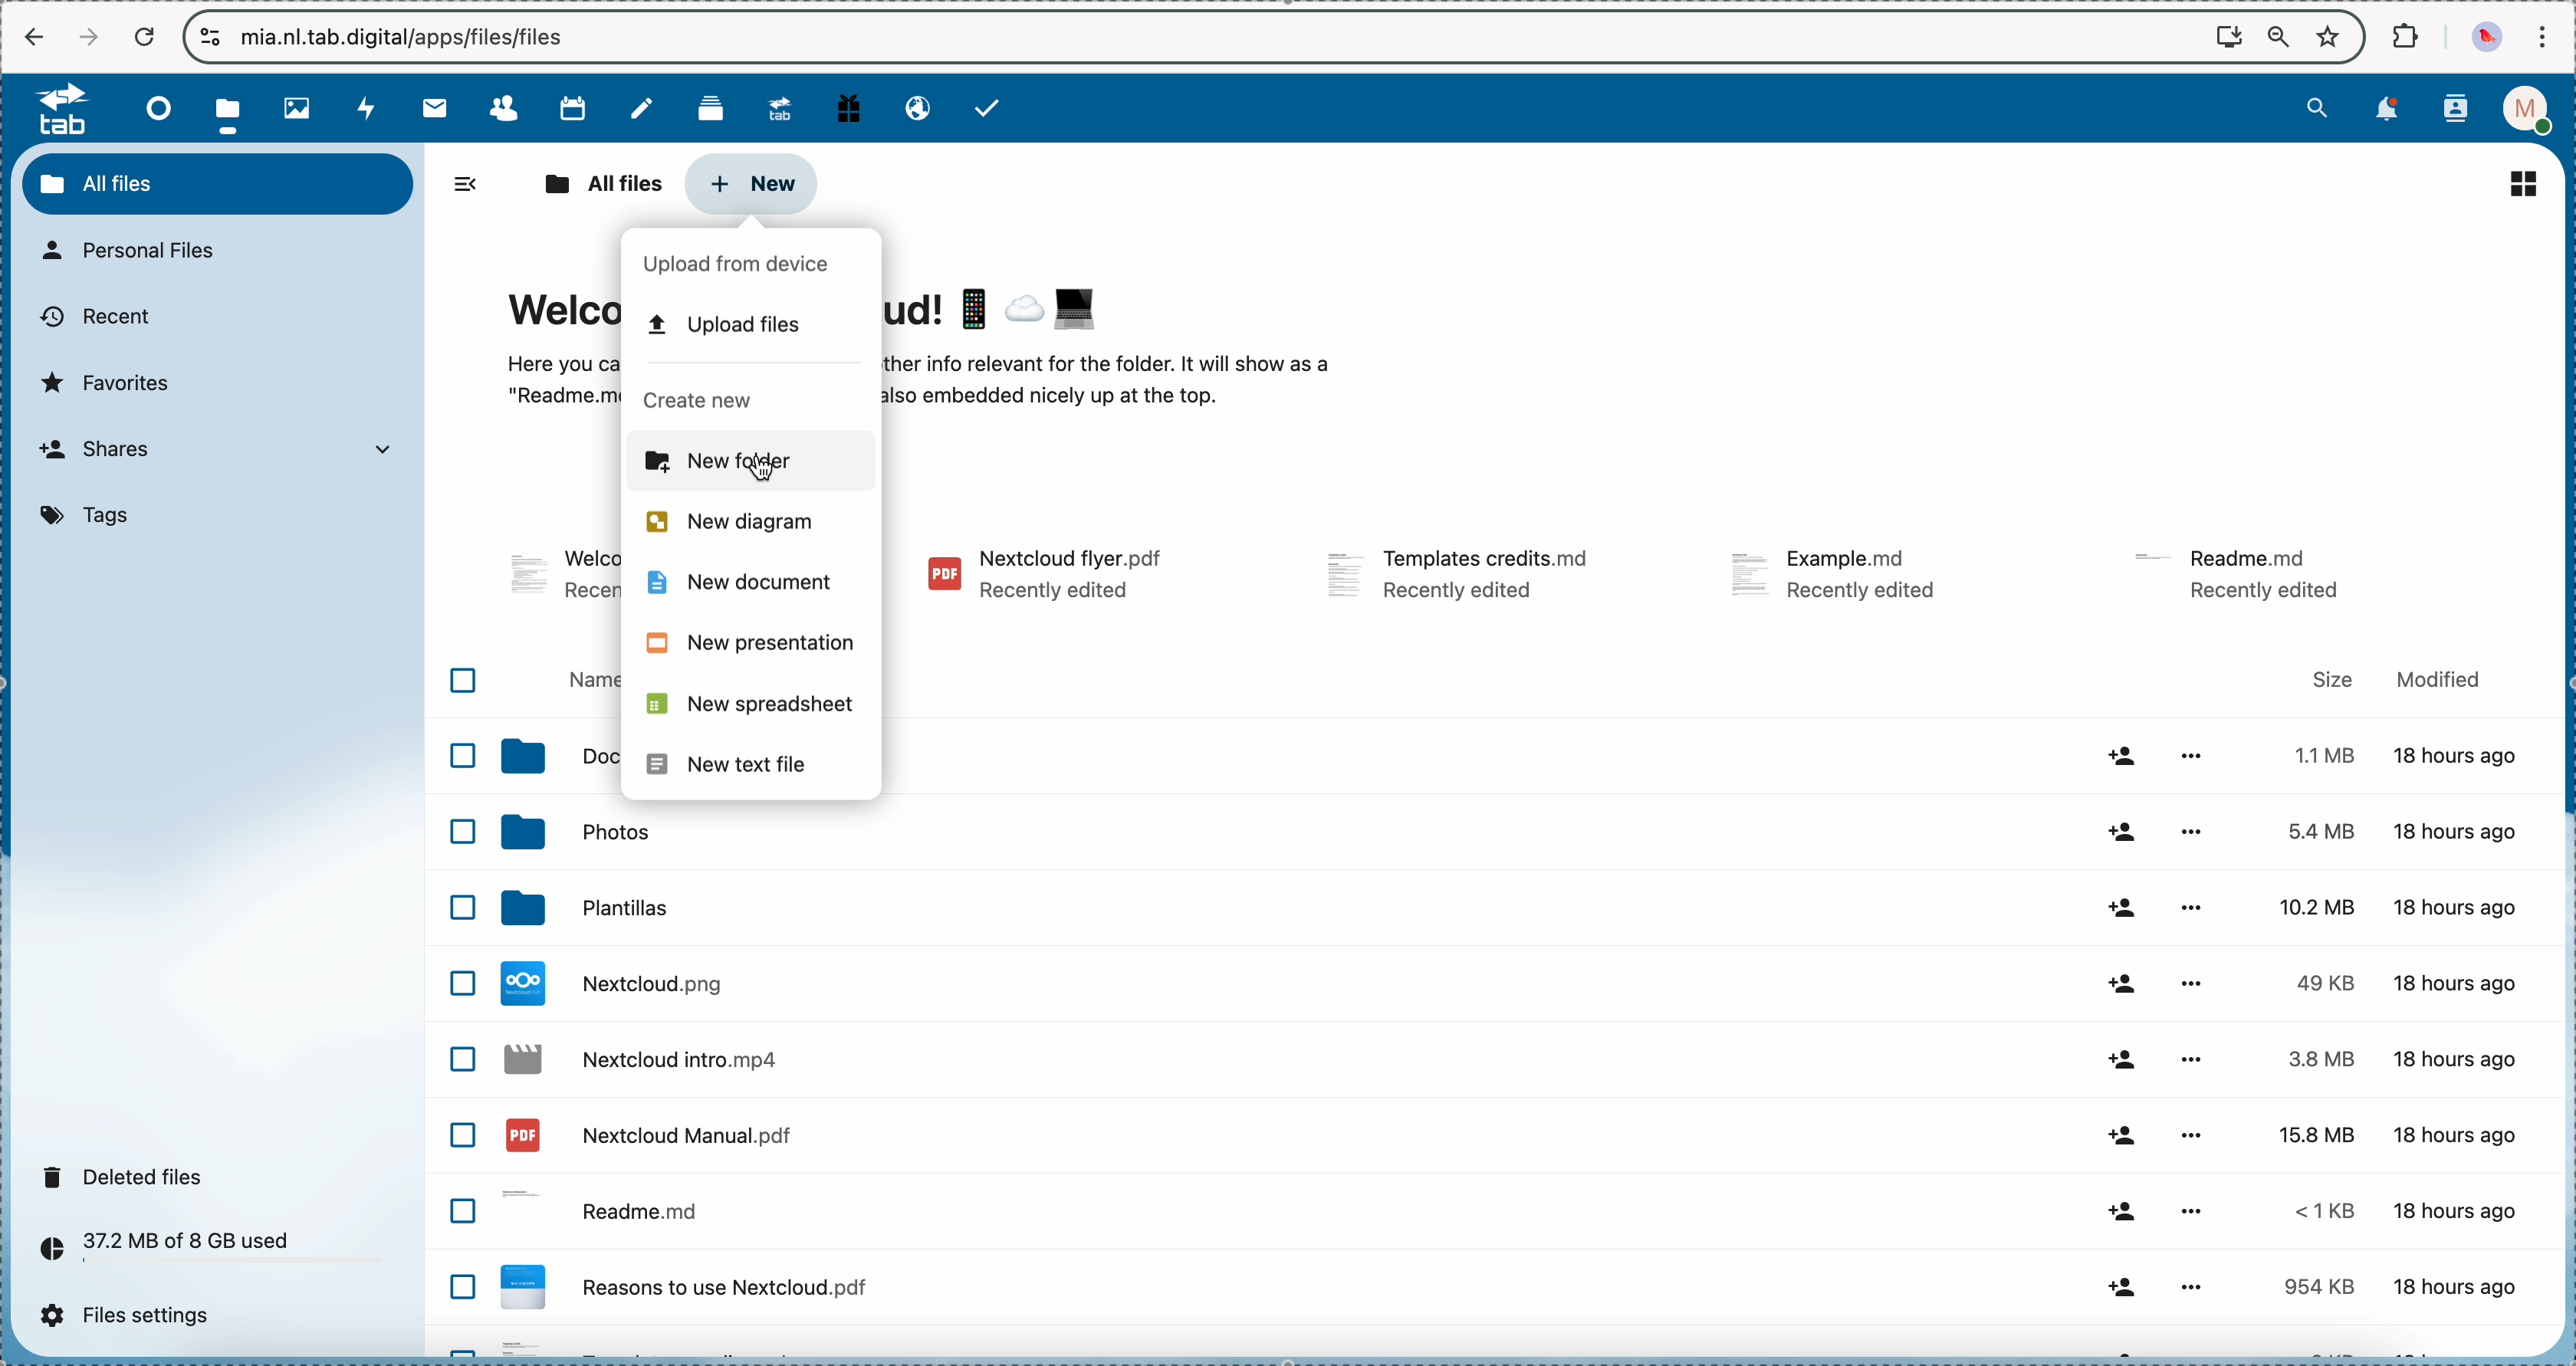 This screenshot has height=1366, width=2576. What do you see at coordinates (2383, 110) in the screenshot?
I see `notifications` at bounding box center [2383, 110].